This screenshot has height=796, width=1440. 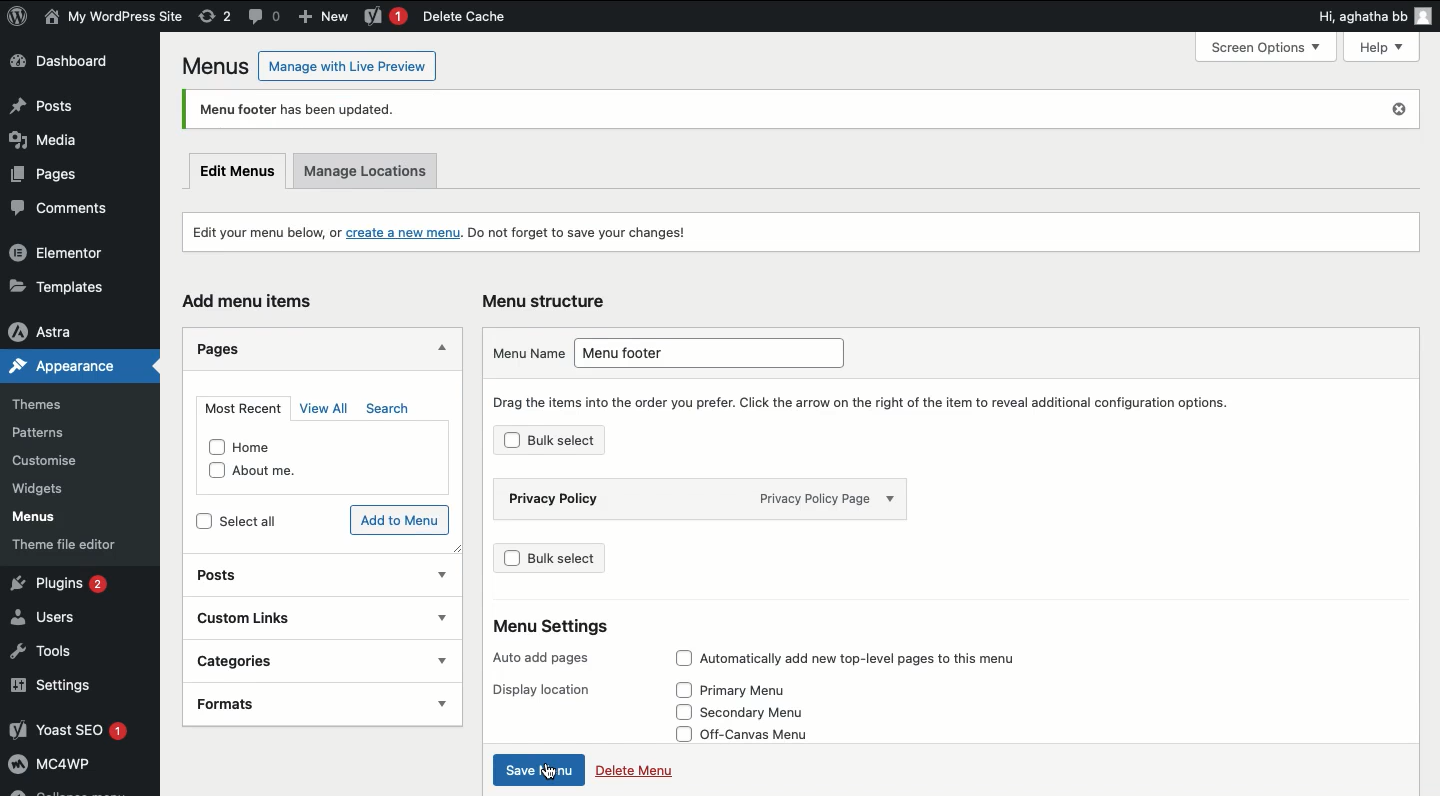 I want to click on Menus, so click(x=48, y=519).